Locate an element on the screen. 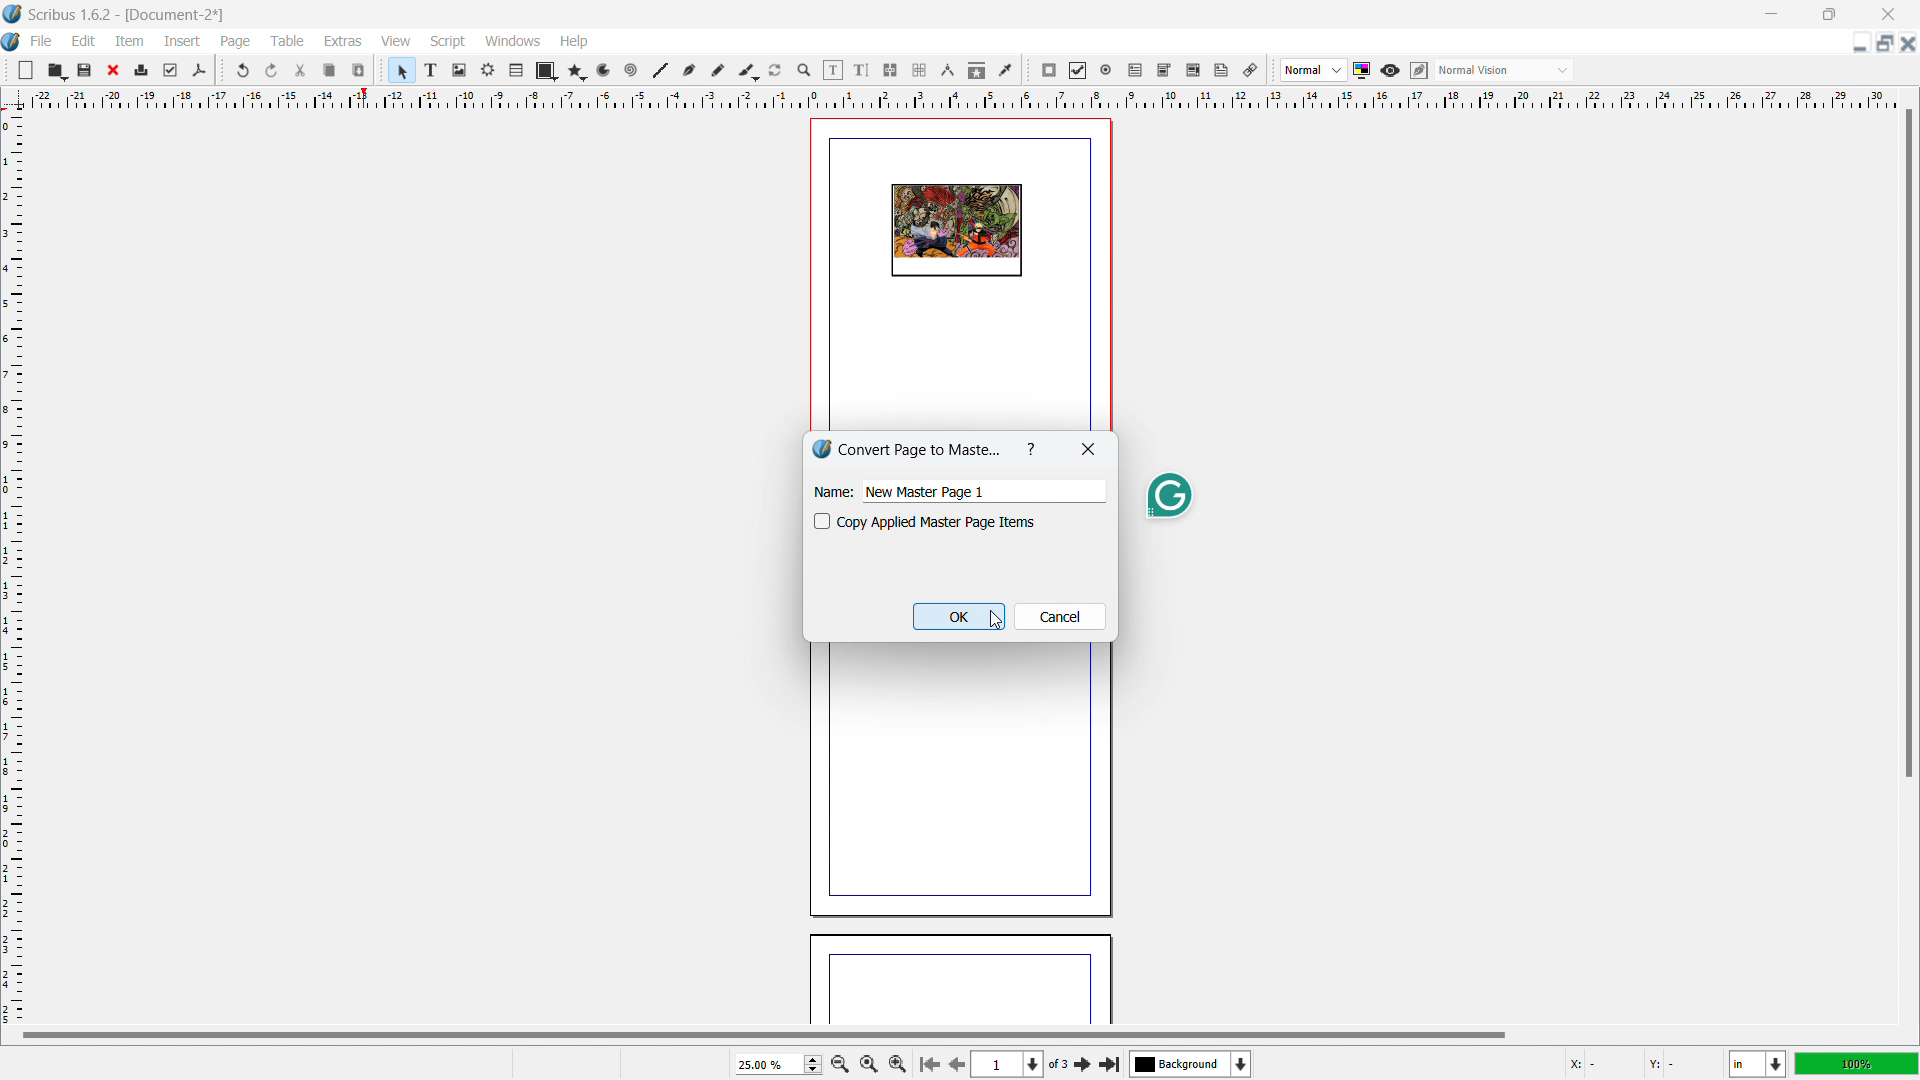 Image resolution: width=1920 pixels, height=1080 pixels. pdf radio button is located at coordinates (1106, 69).